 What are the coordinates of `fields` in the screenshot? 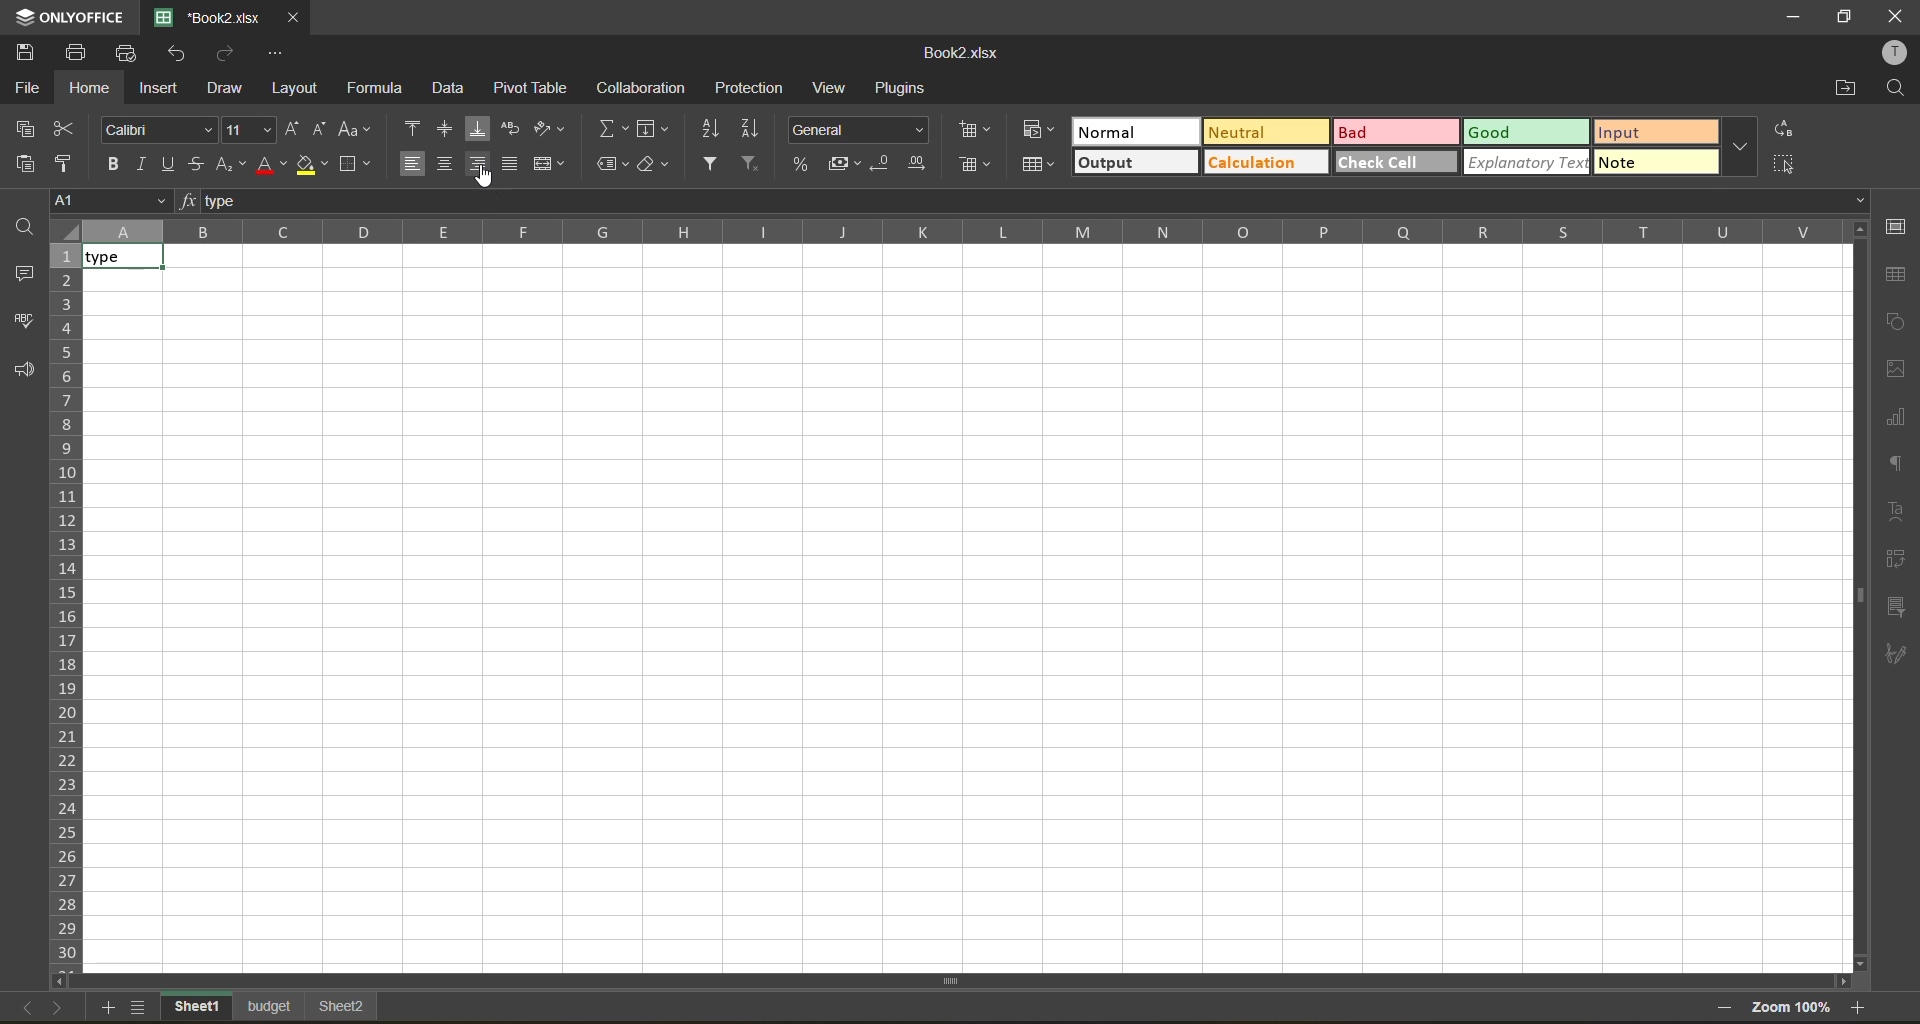 It's located at (654, 130).